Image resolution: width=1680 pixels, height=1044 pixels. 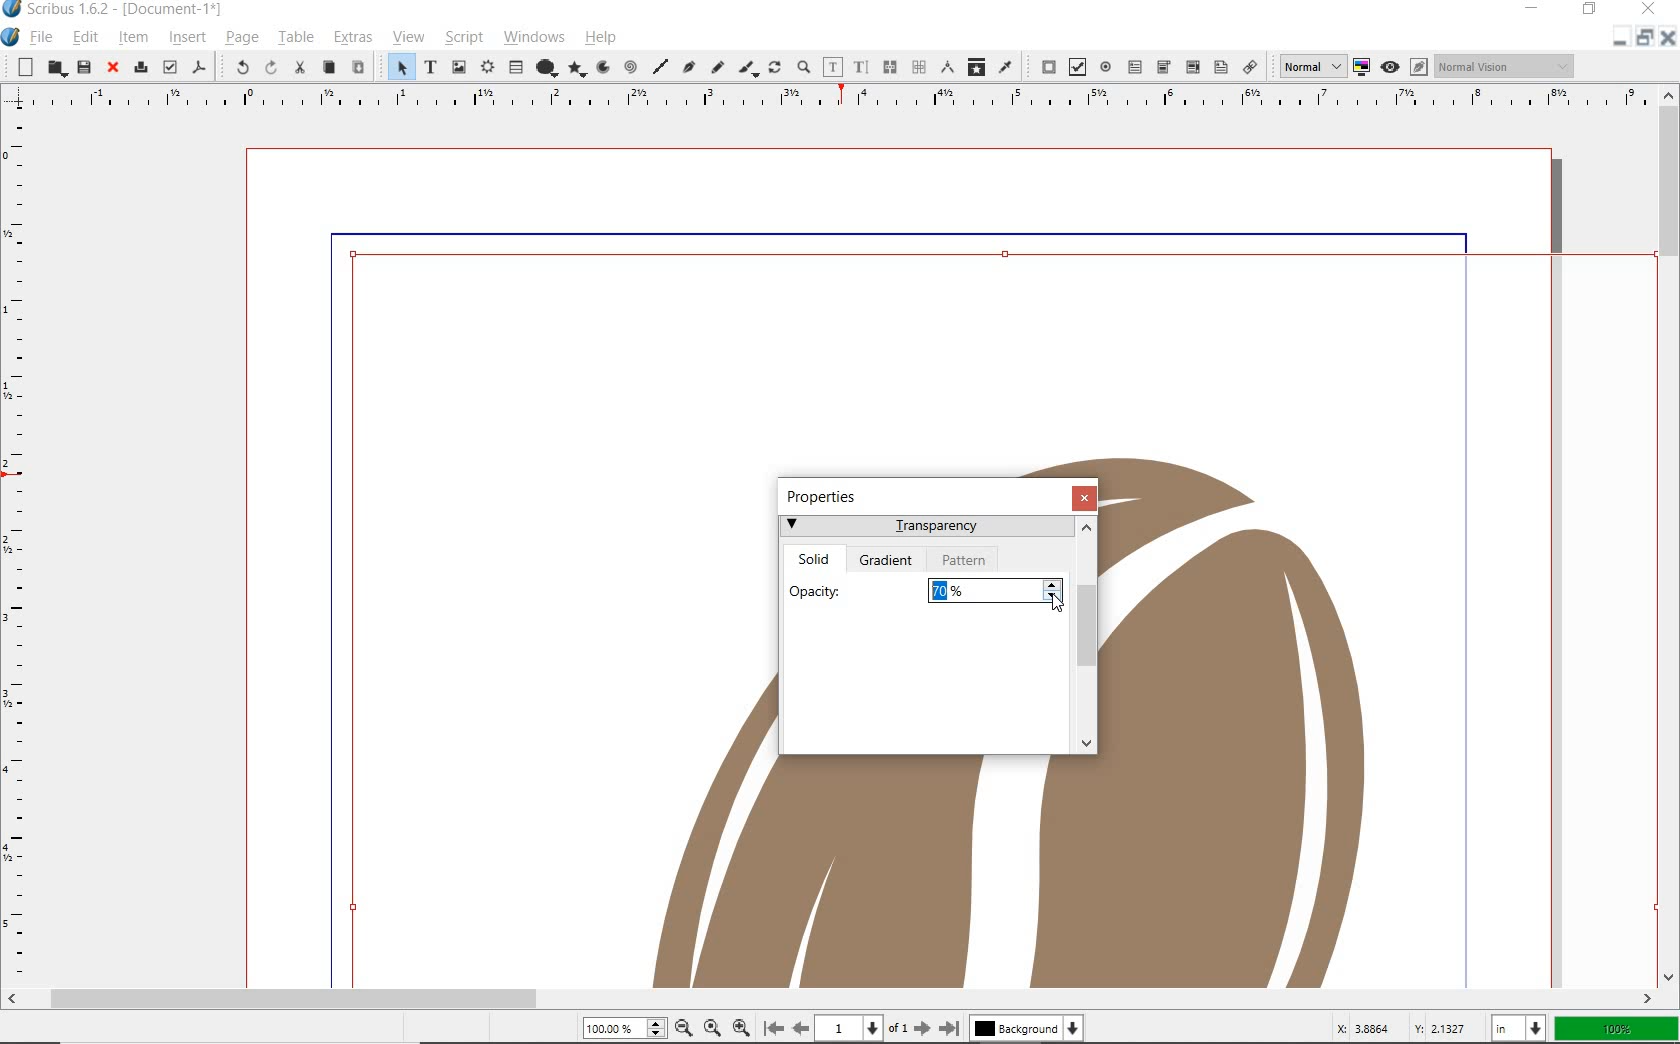 I want to click on pdf check box, so click(x=1078, y=67).